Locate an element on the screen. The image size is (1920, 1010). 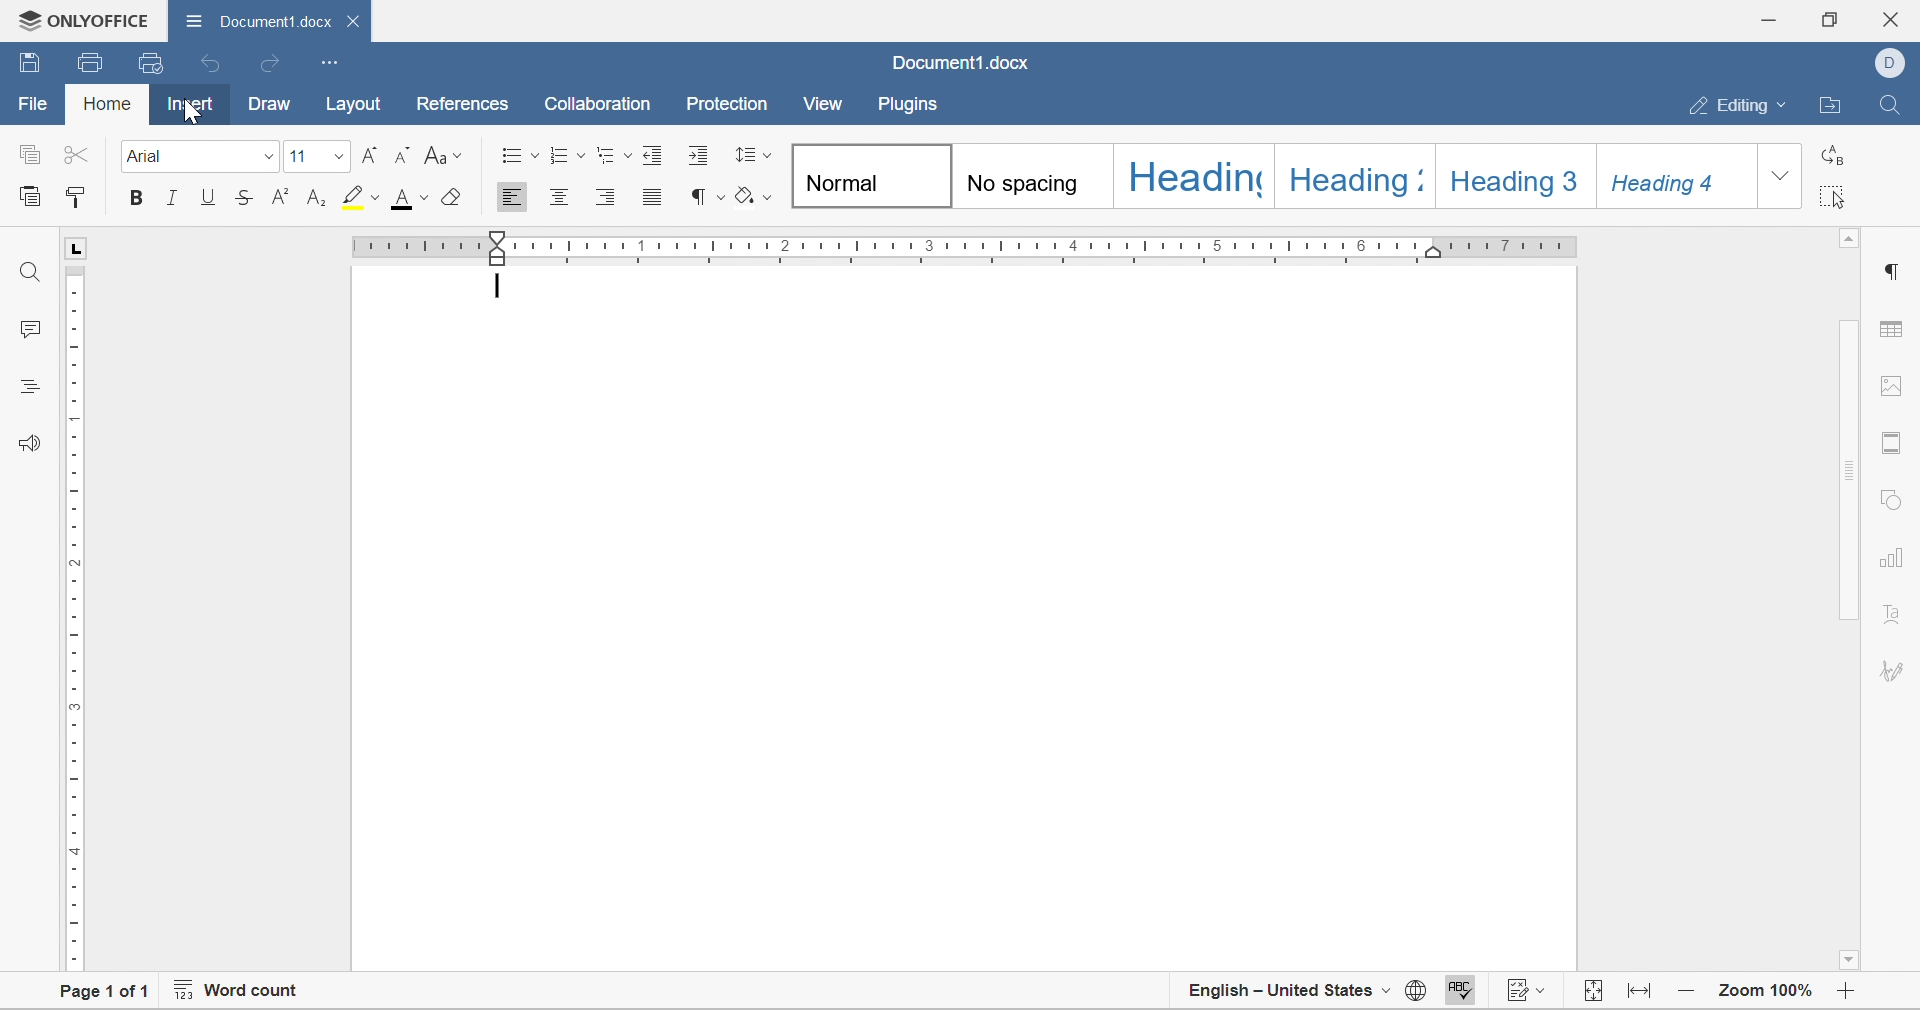
Left tab is located at coordinates (80, 245).